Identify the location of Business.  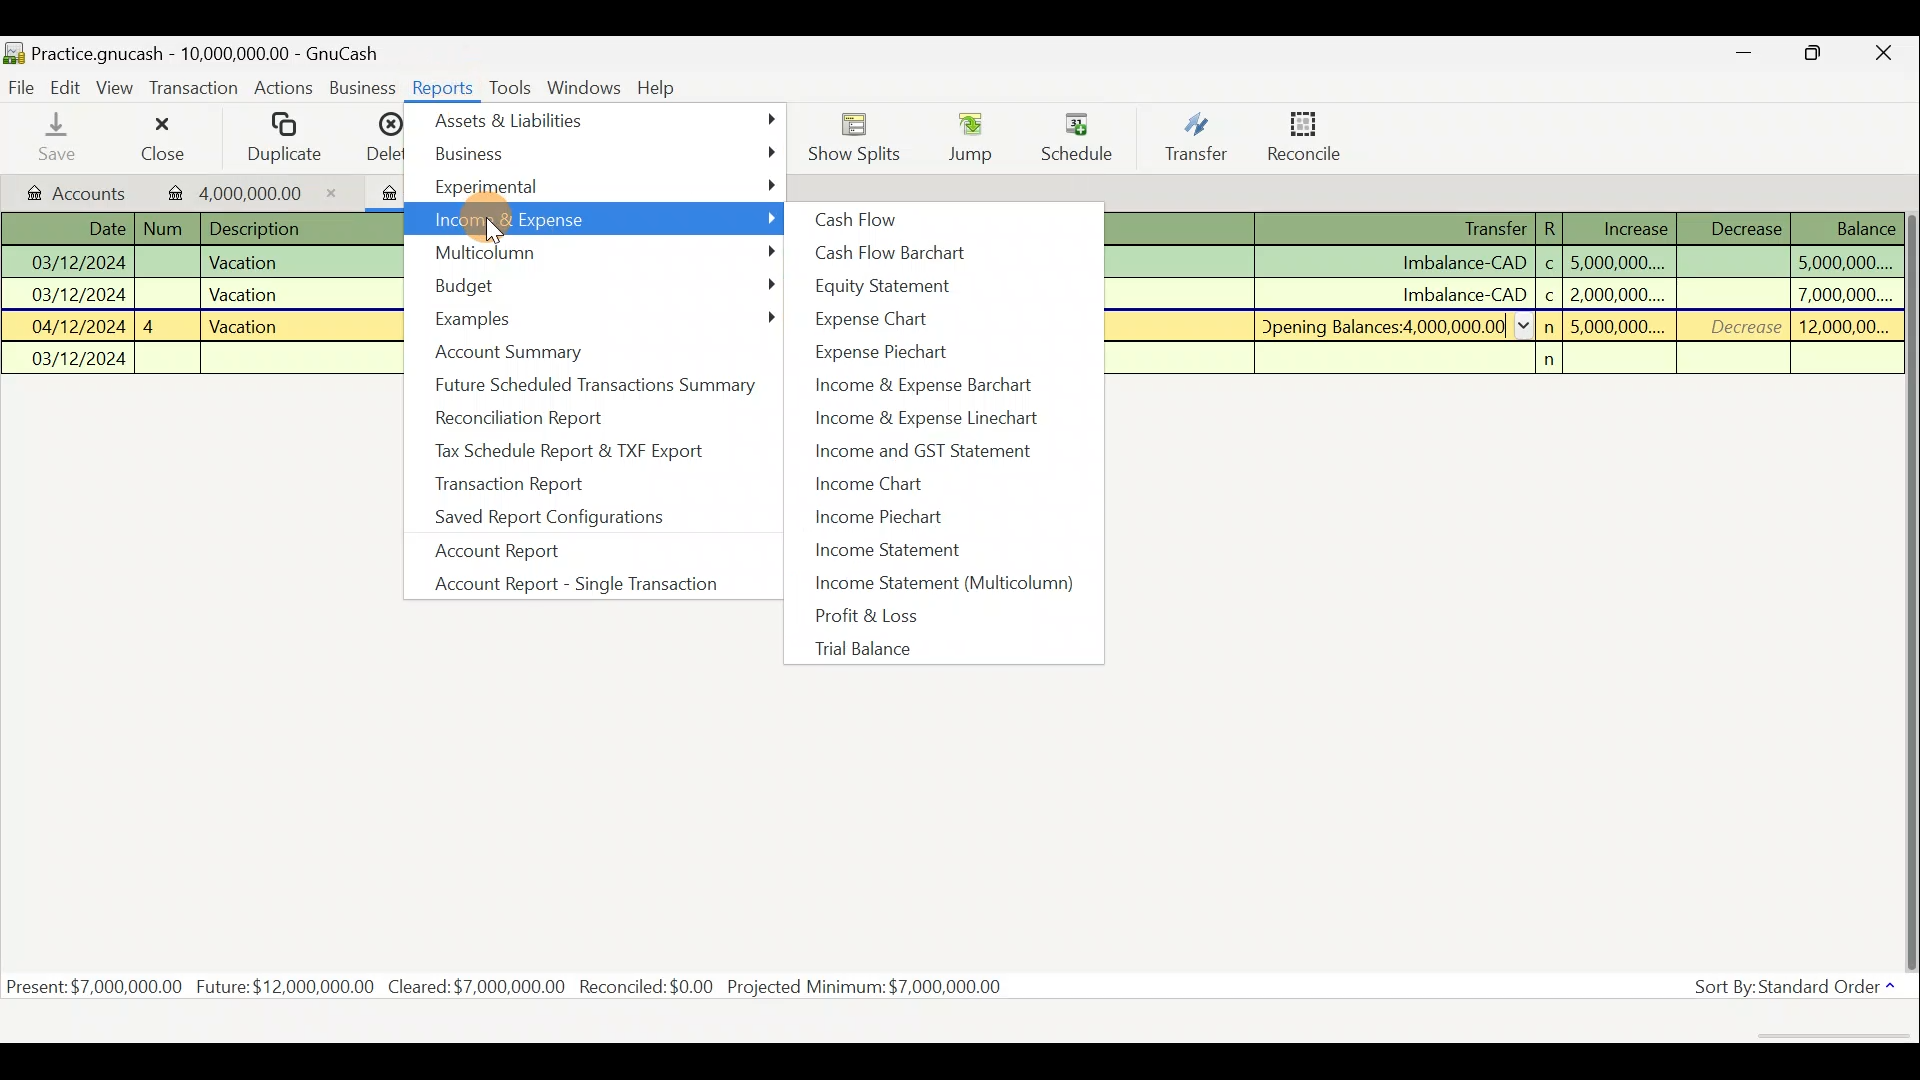
(362, 86).